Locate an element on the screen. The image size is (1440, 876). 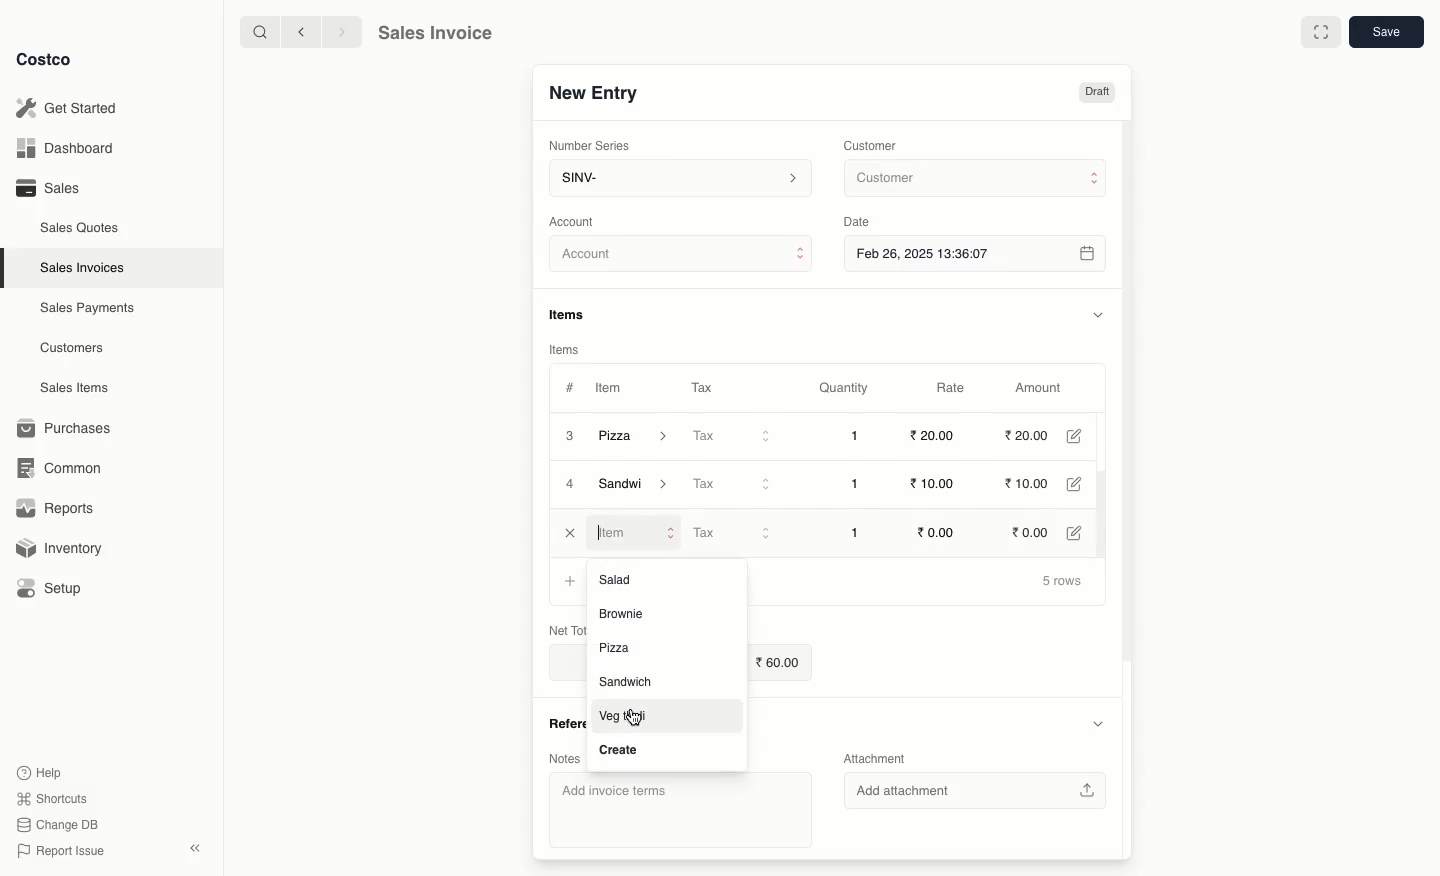
Salad is located at coordinates (625, 578).